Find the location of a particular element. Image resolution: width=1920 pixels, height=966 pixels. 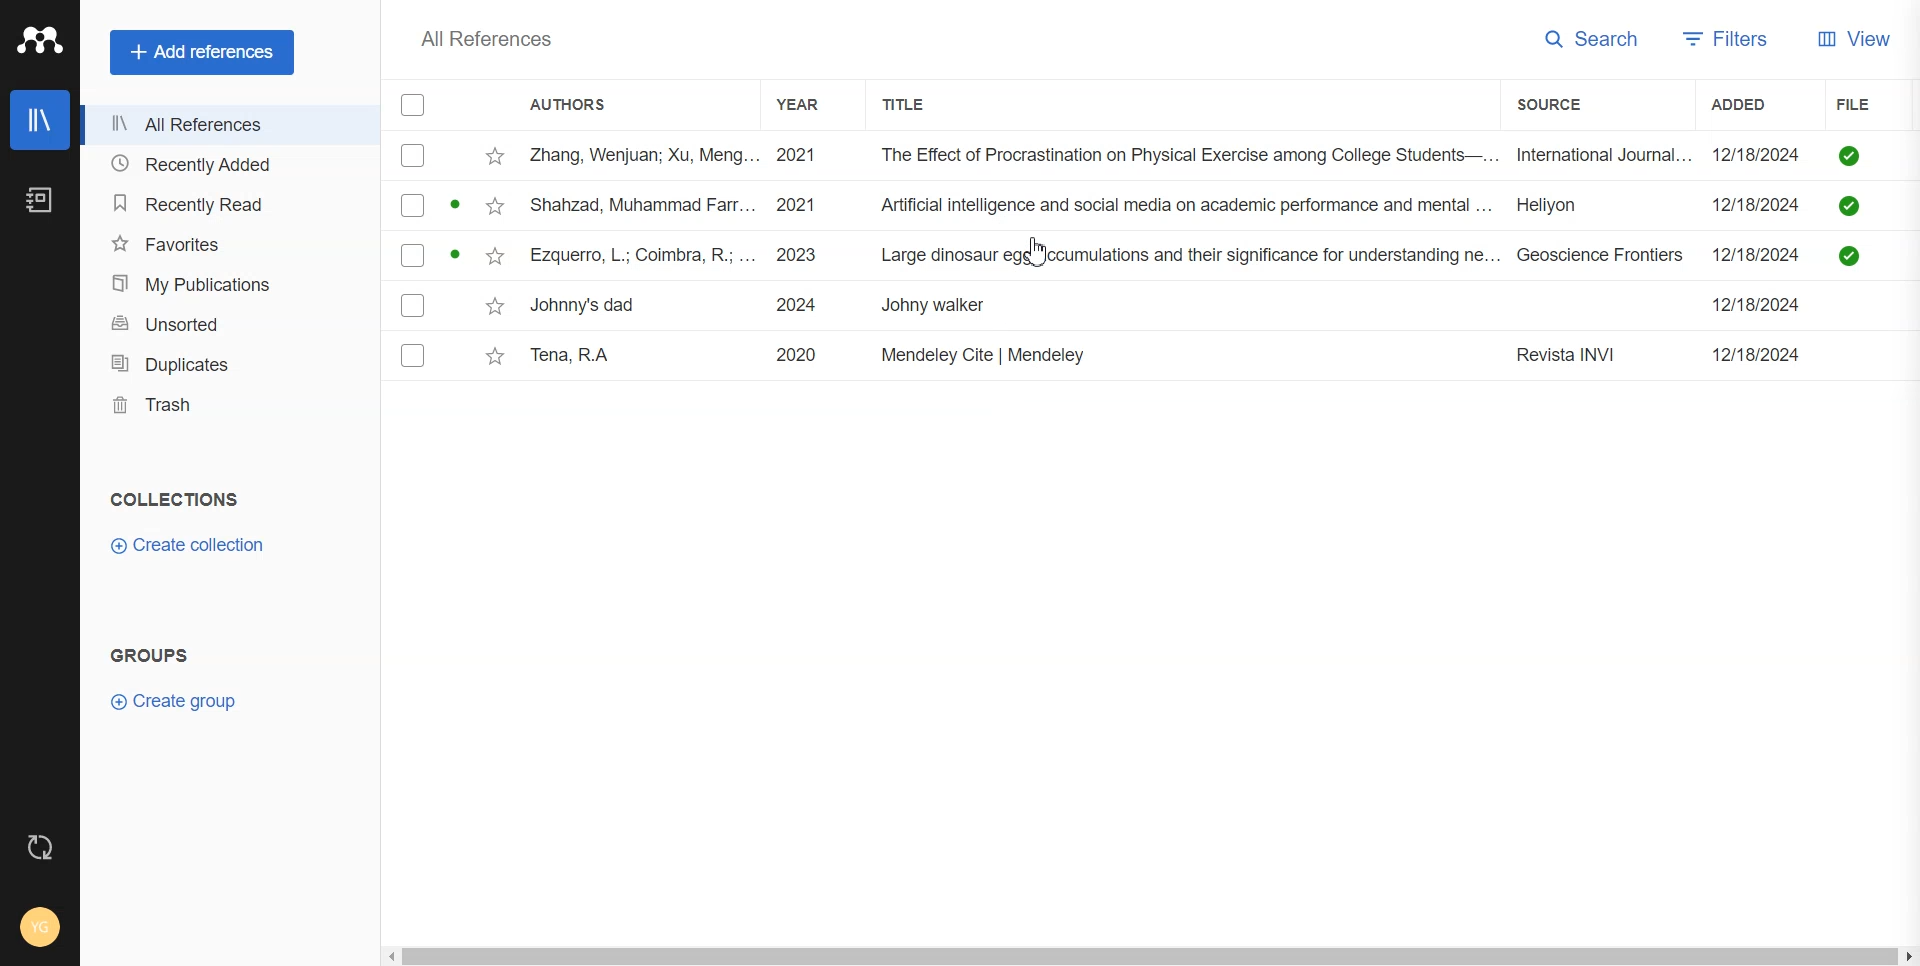

Duplicates is located at coordinates (228, 363).